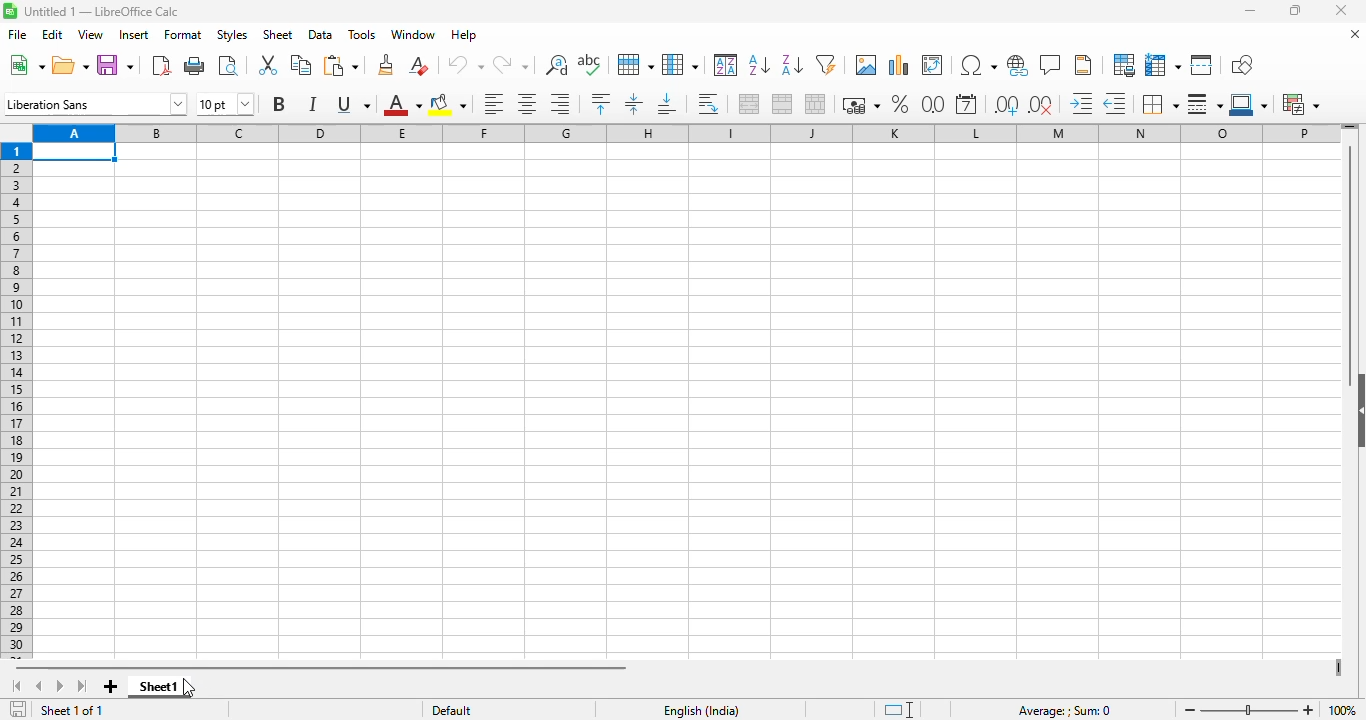 This screenshot has width=1366, height=720. I want to click on zoom out, so click(1190, 710).